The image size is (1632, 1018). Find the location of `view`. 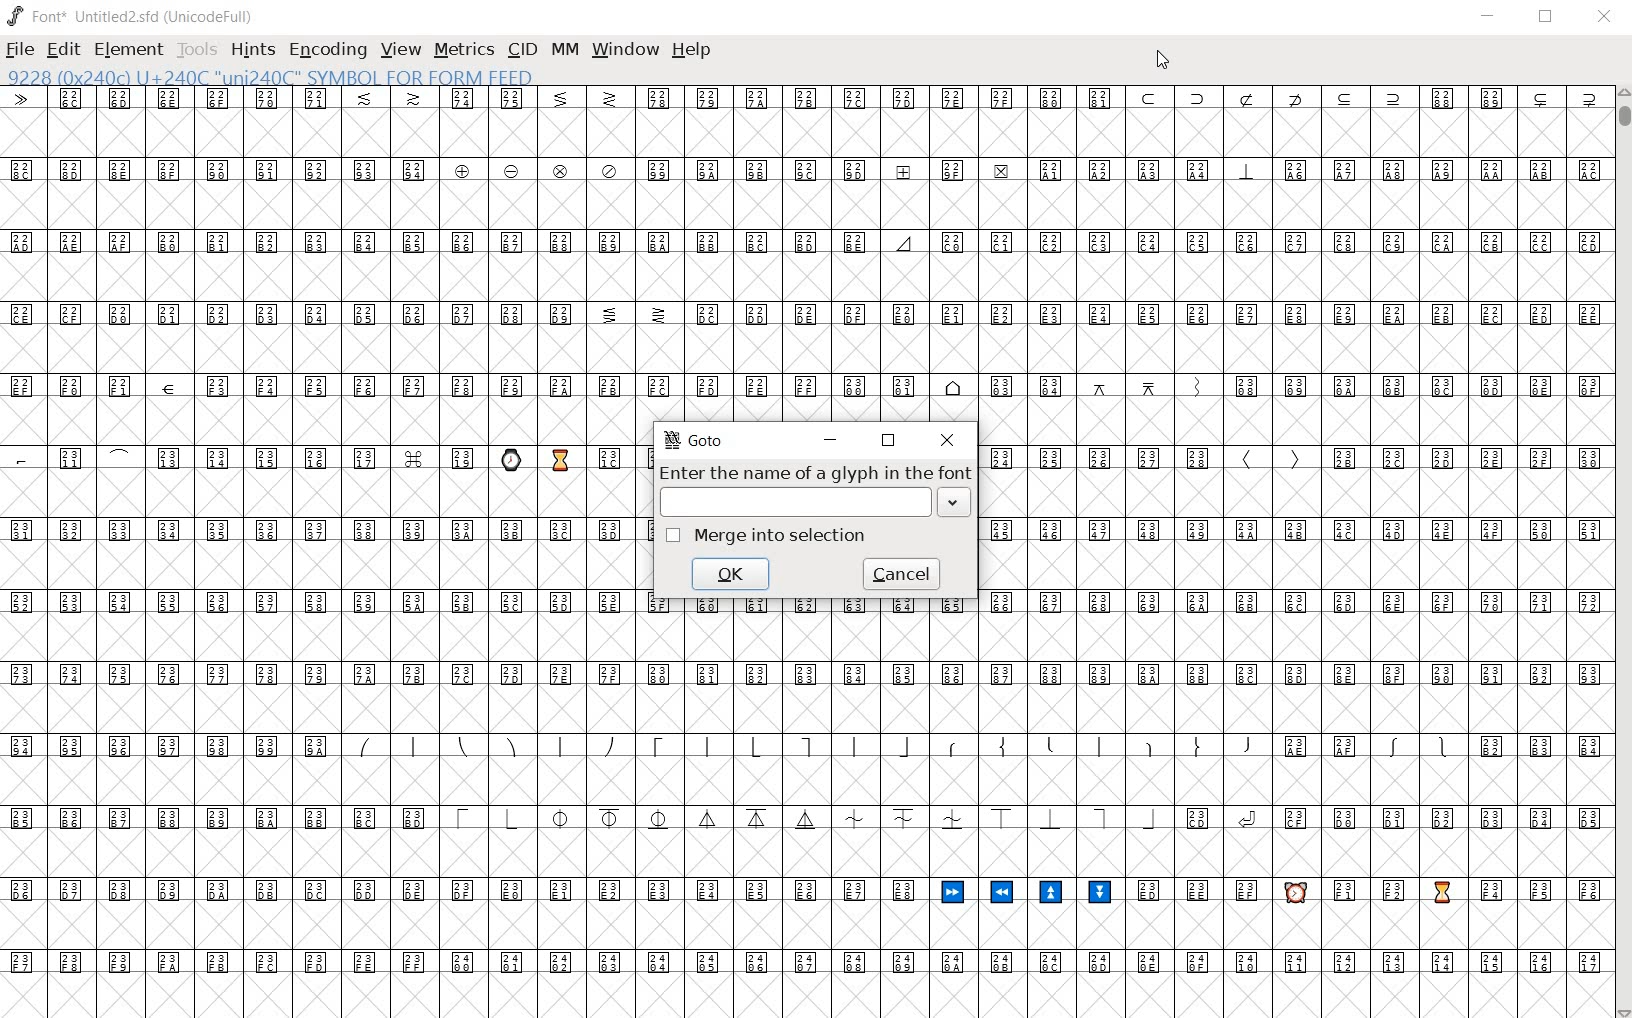

view is located at coordinates (402, 49).